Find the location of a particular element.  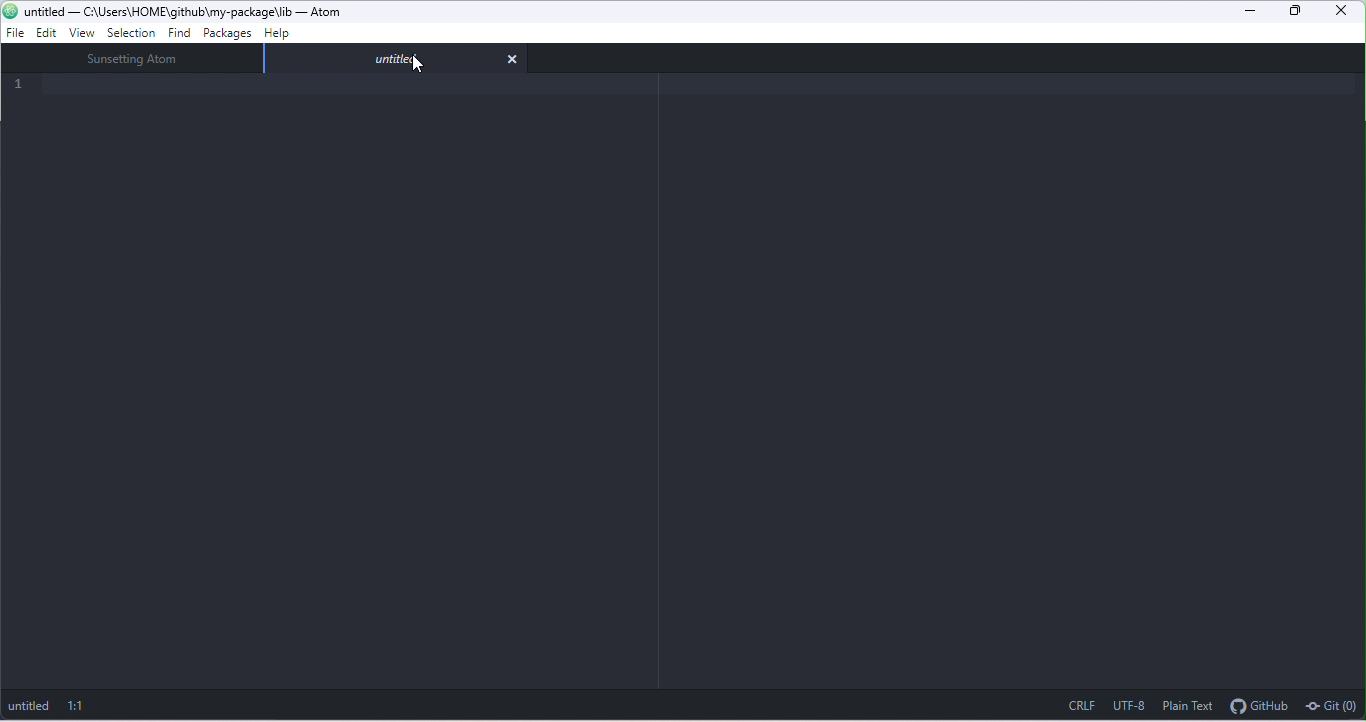

Tab is located at coordinates (378, 59).